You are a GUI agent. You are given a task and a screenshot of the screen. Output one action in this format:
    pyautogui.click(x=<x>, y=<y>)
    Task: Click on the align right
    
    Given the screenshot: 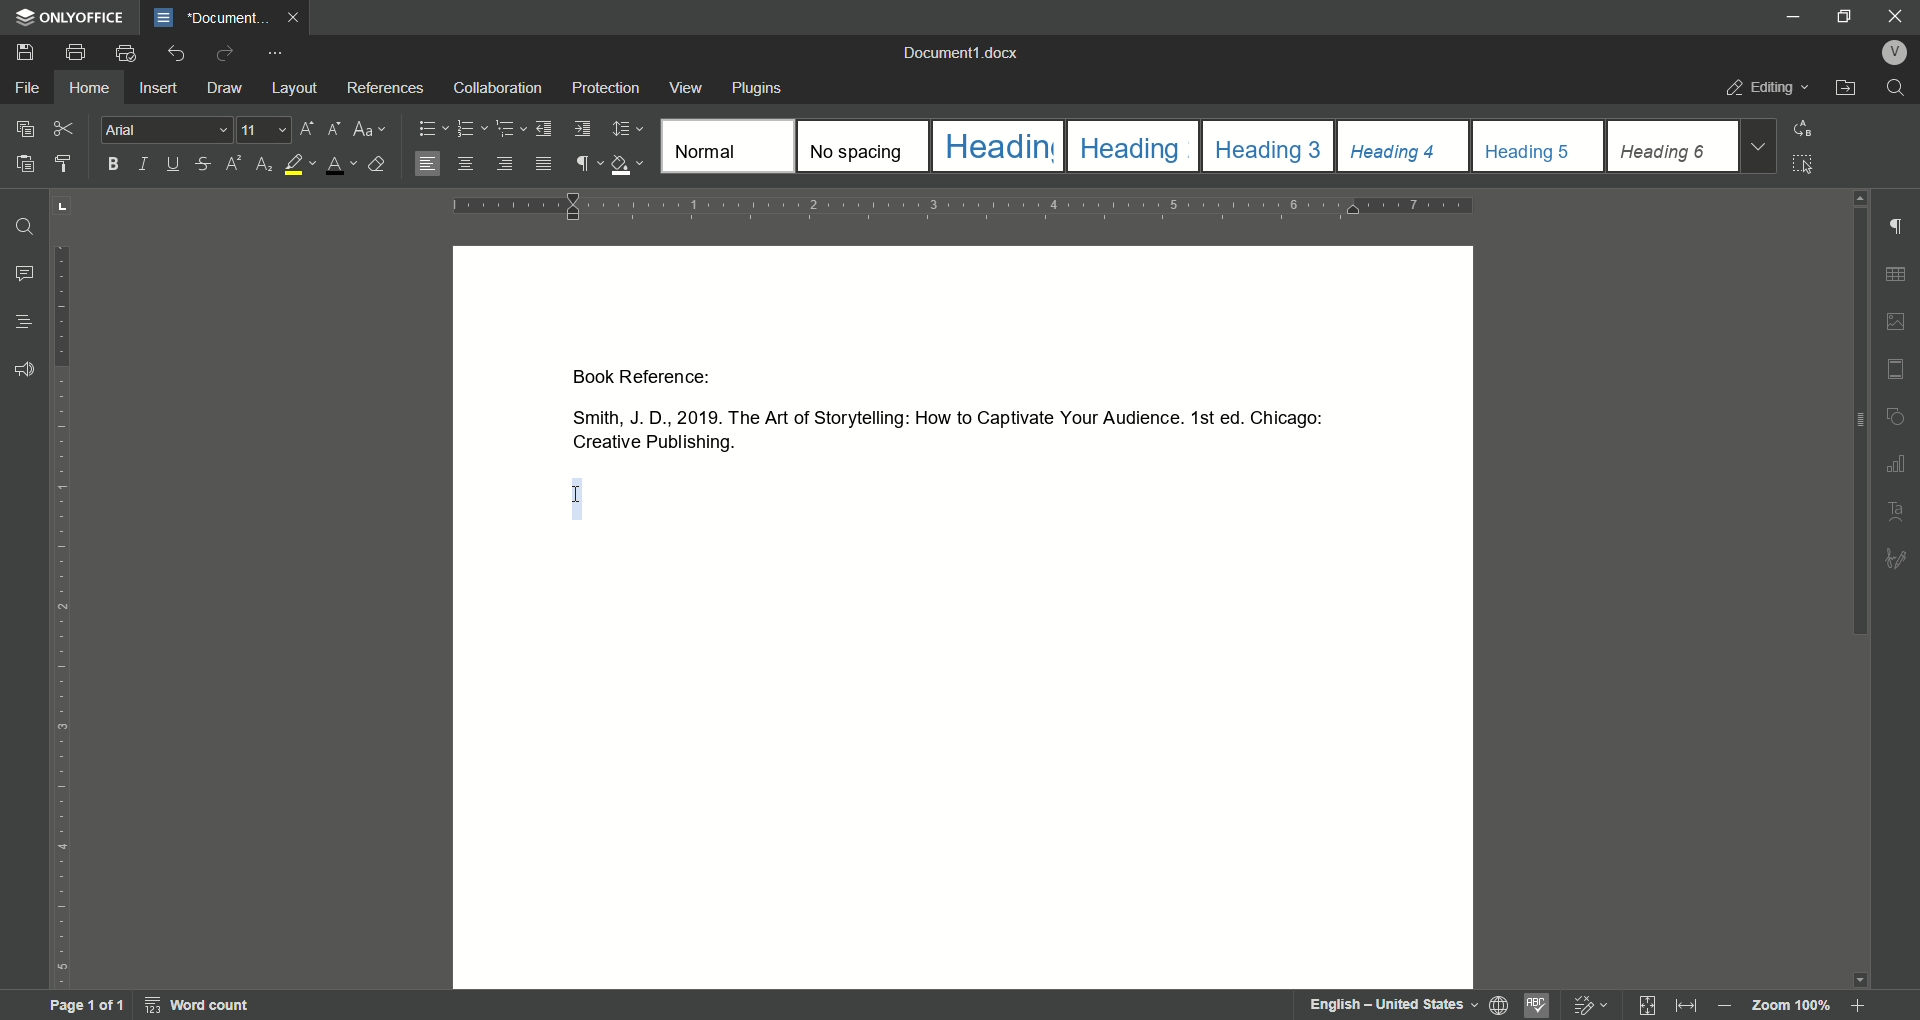 What is the action you would take?
    pyautogui.click(x=503, y=163)
    